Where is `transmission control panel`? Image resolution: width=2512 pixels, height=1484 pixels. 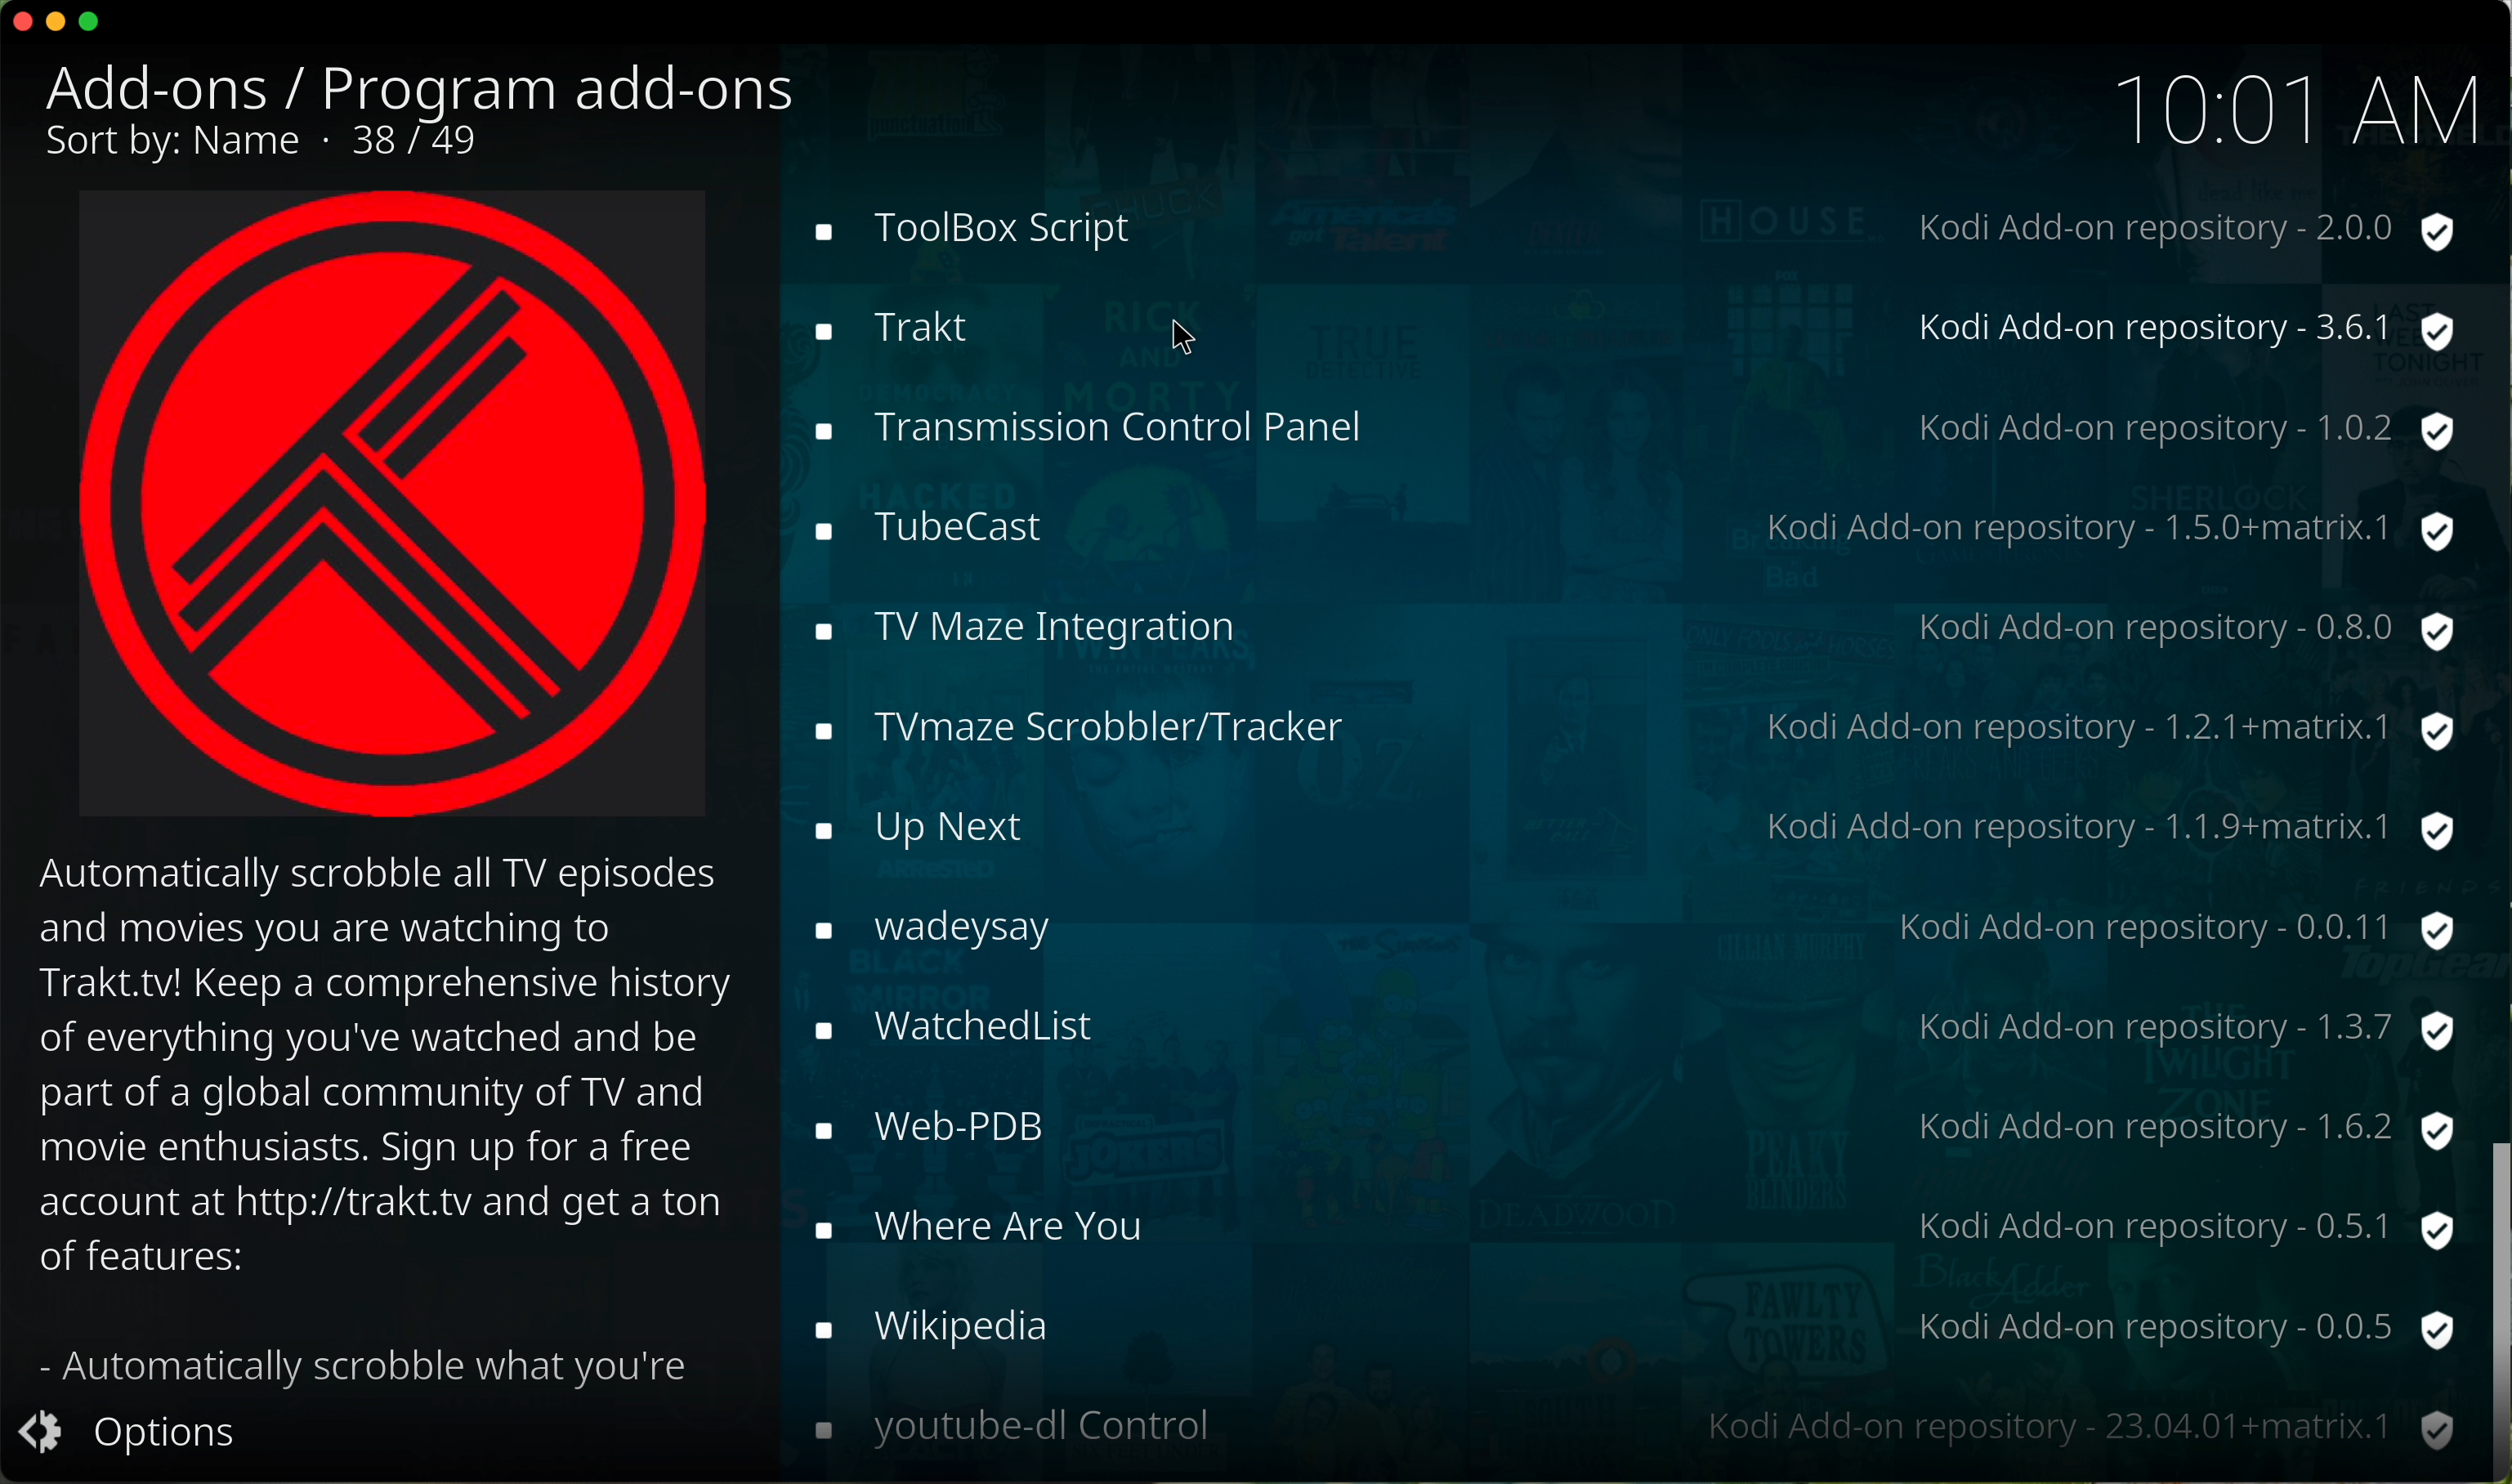
transmission control panel is located at coordinates (1626, 424).